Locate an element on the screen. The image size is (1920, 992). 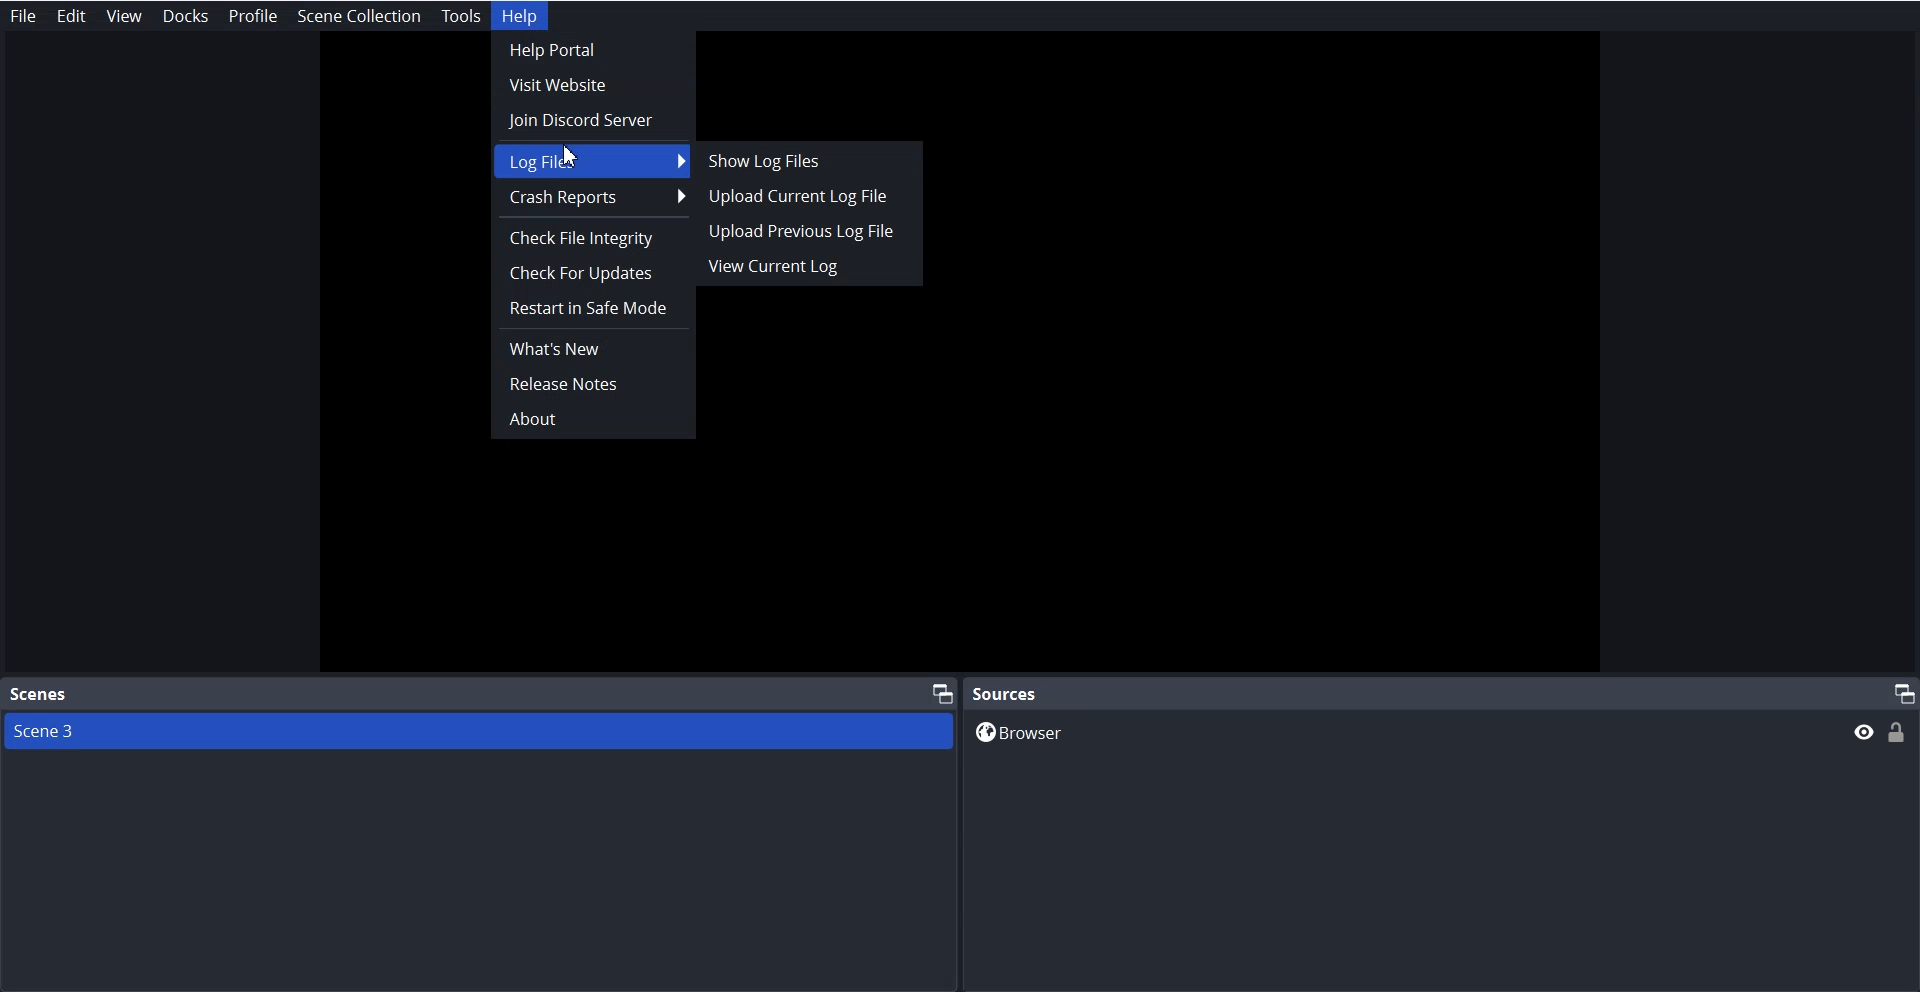
Scene 3 is located at coordinates (481, 732).